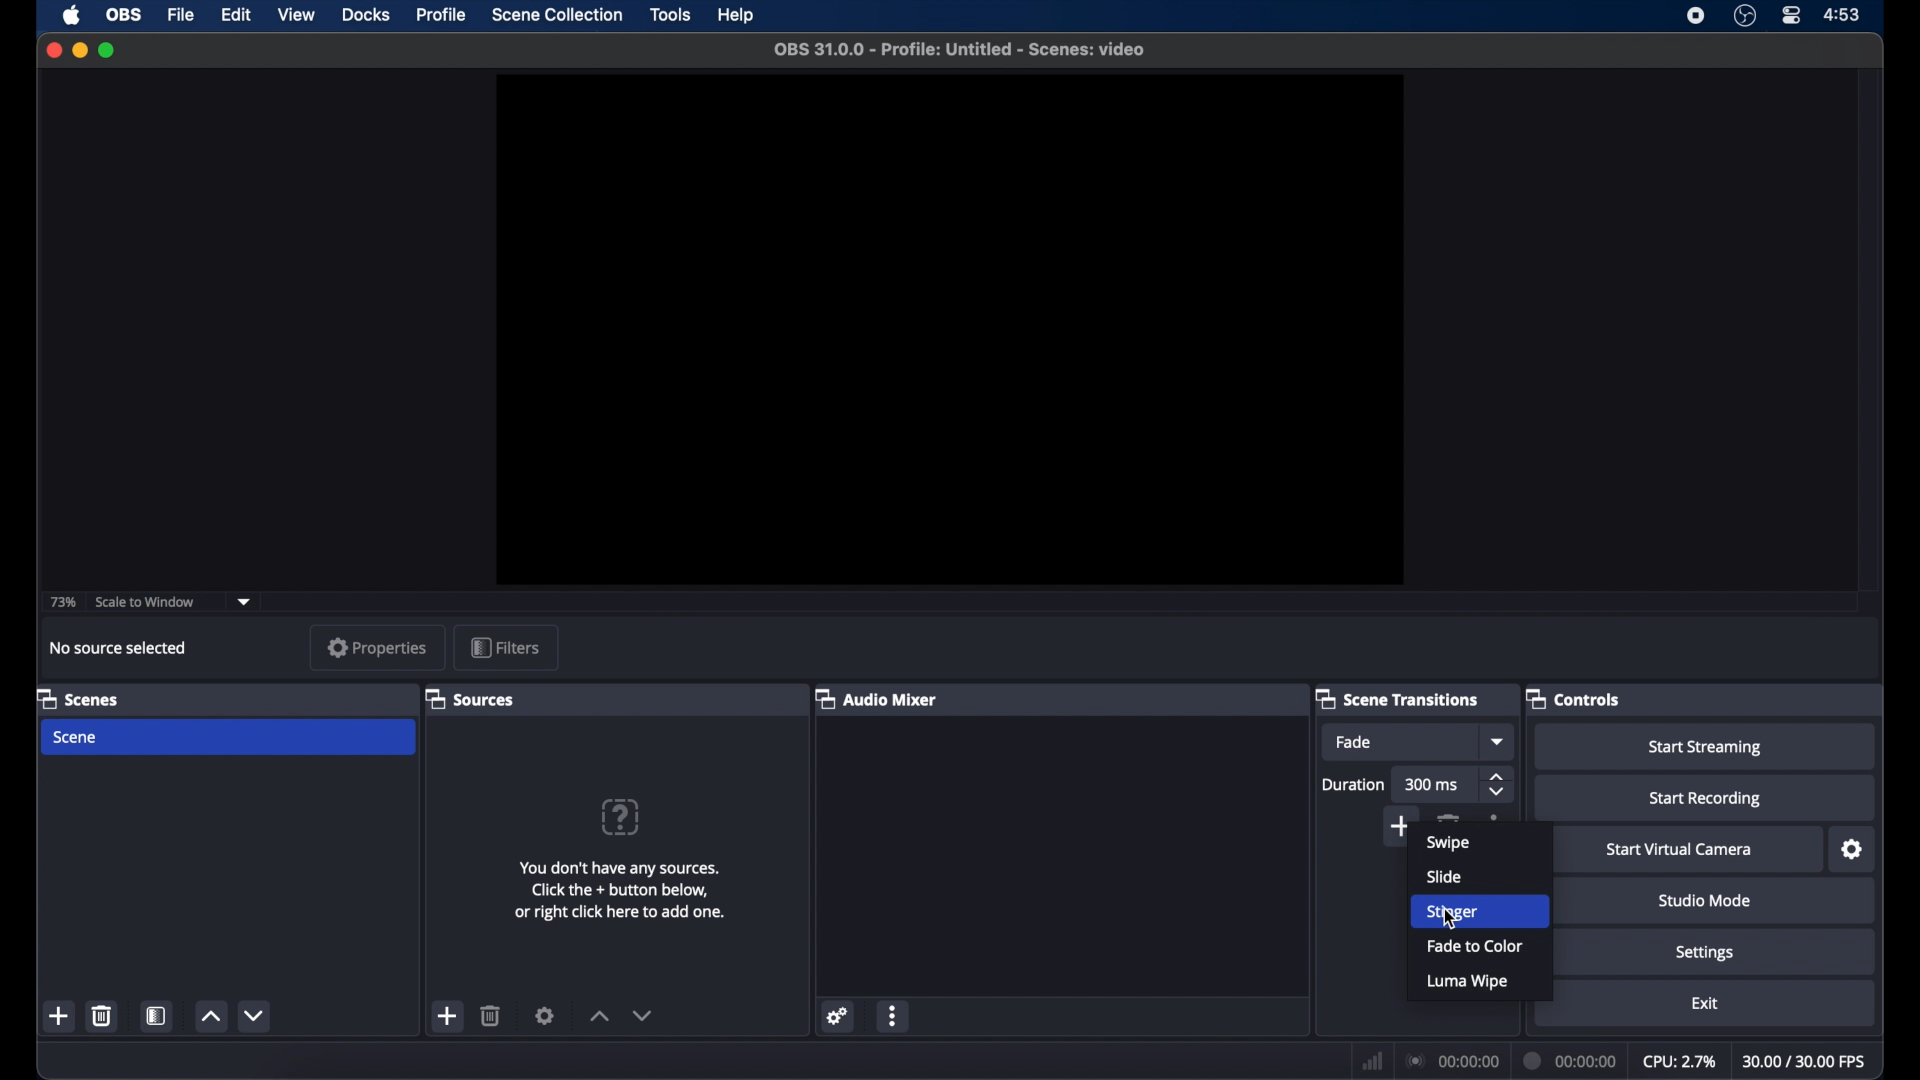 This screenshot has height=1080, width=1920. What do you see at coordinates (1476, 947) in the screenshot?
I see `fade to color` at bounding box center [1476, 947].